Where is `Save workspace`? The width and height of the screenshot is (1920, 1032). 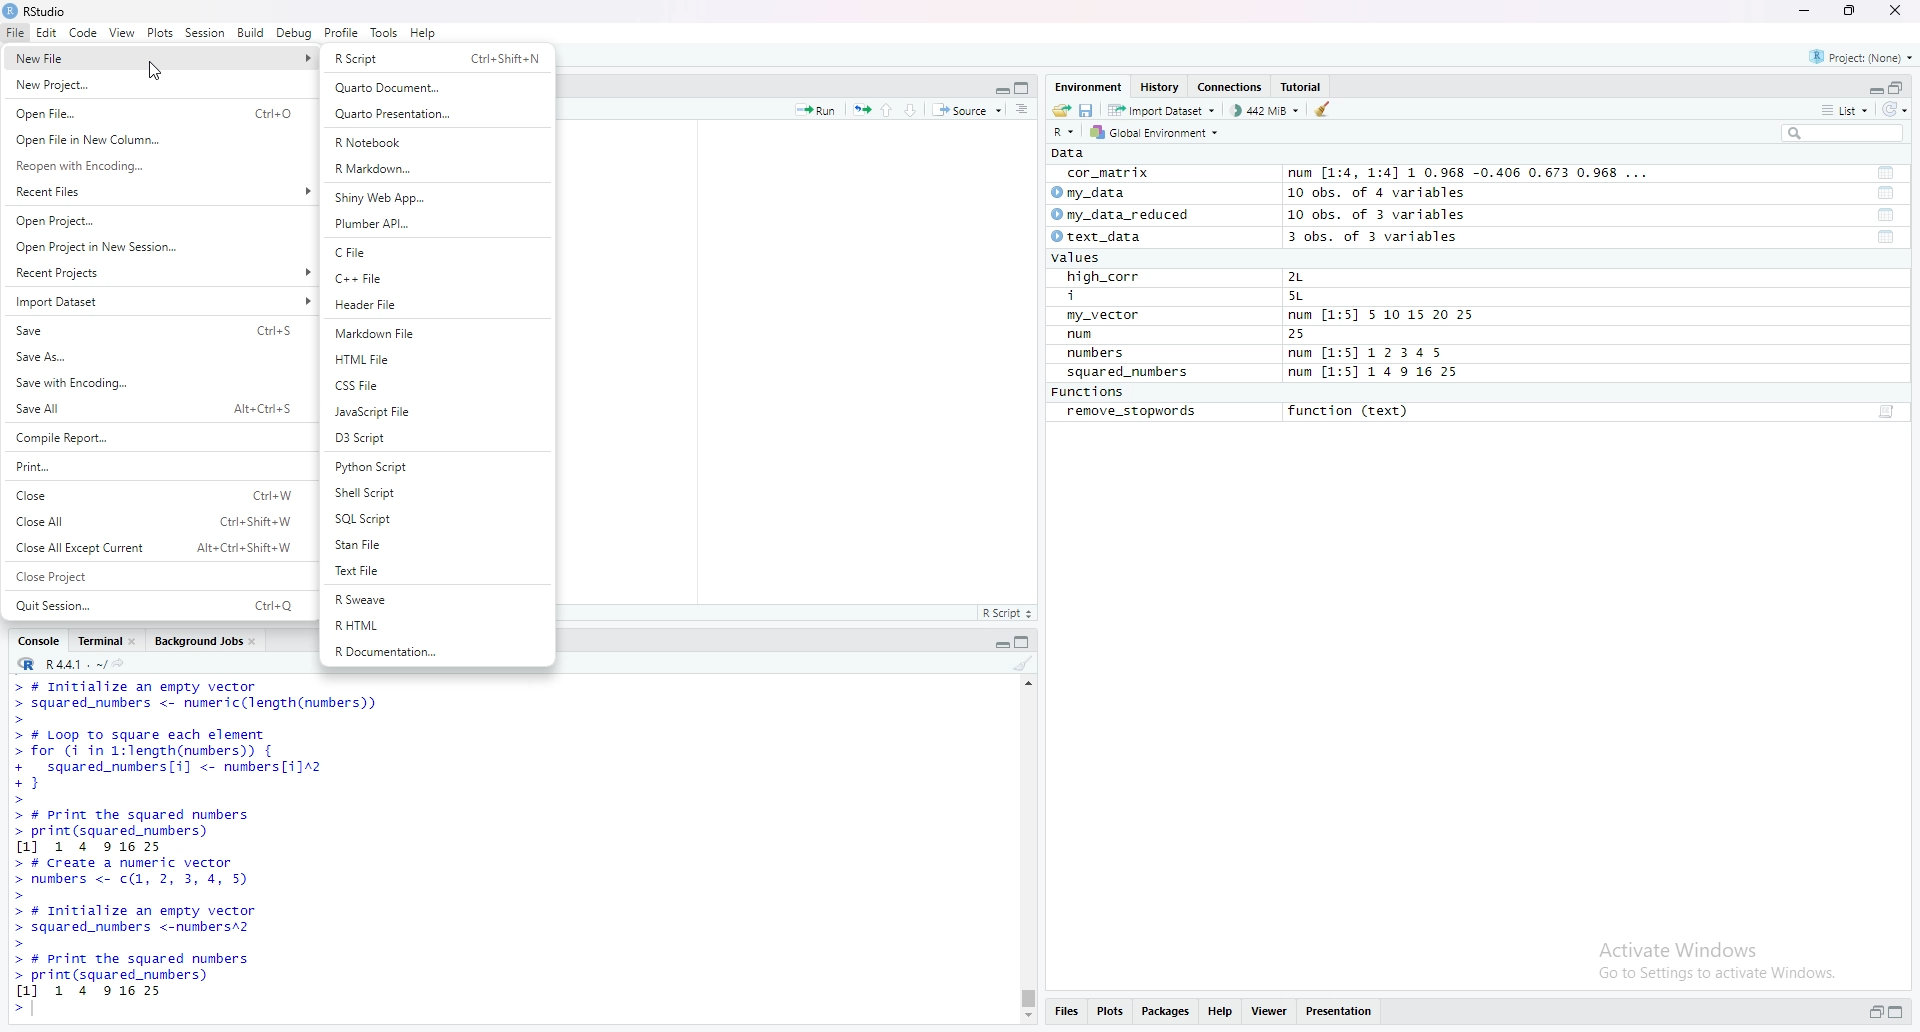
Save workspace is located at coordinates (1086, 111).